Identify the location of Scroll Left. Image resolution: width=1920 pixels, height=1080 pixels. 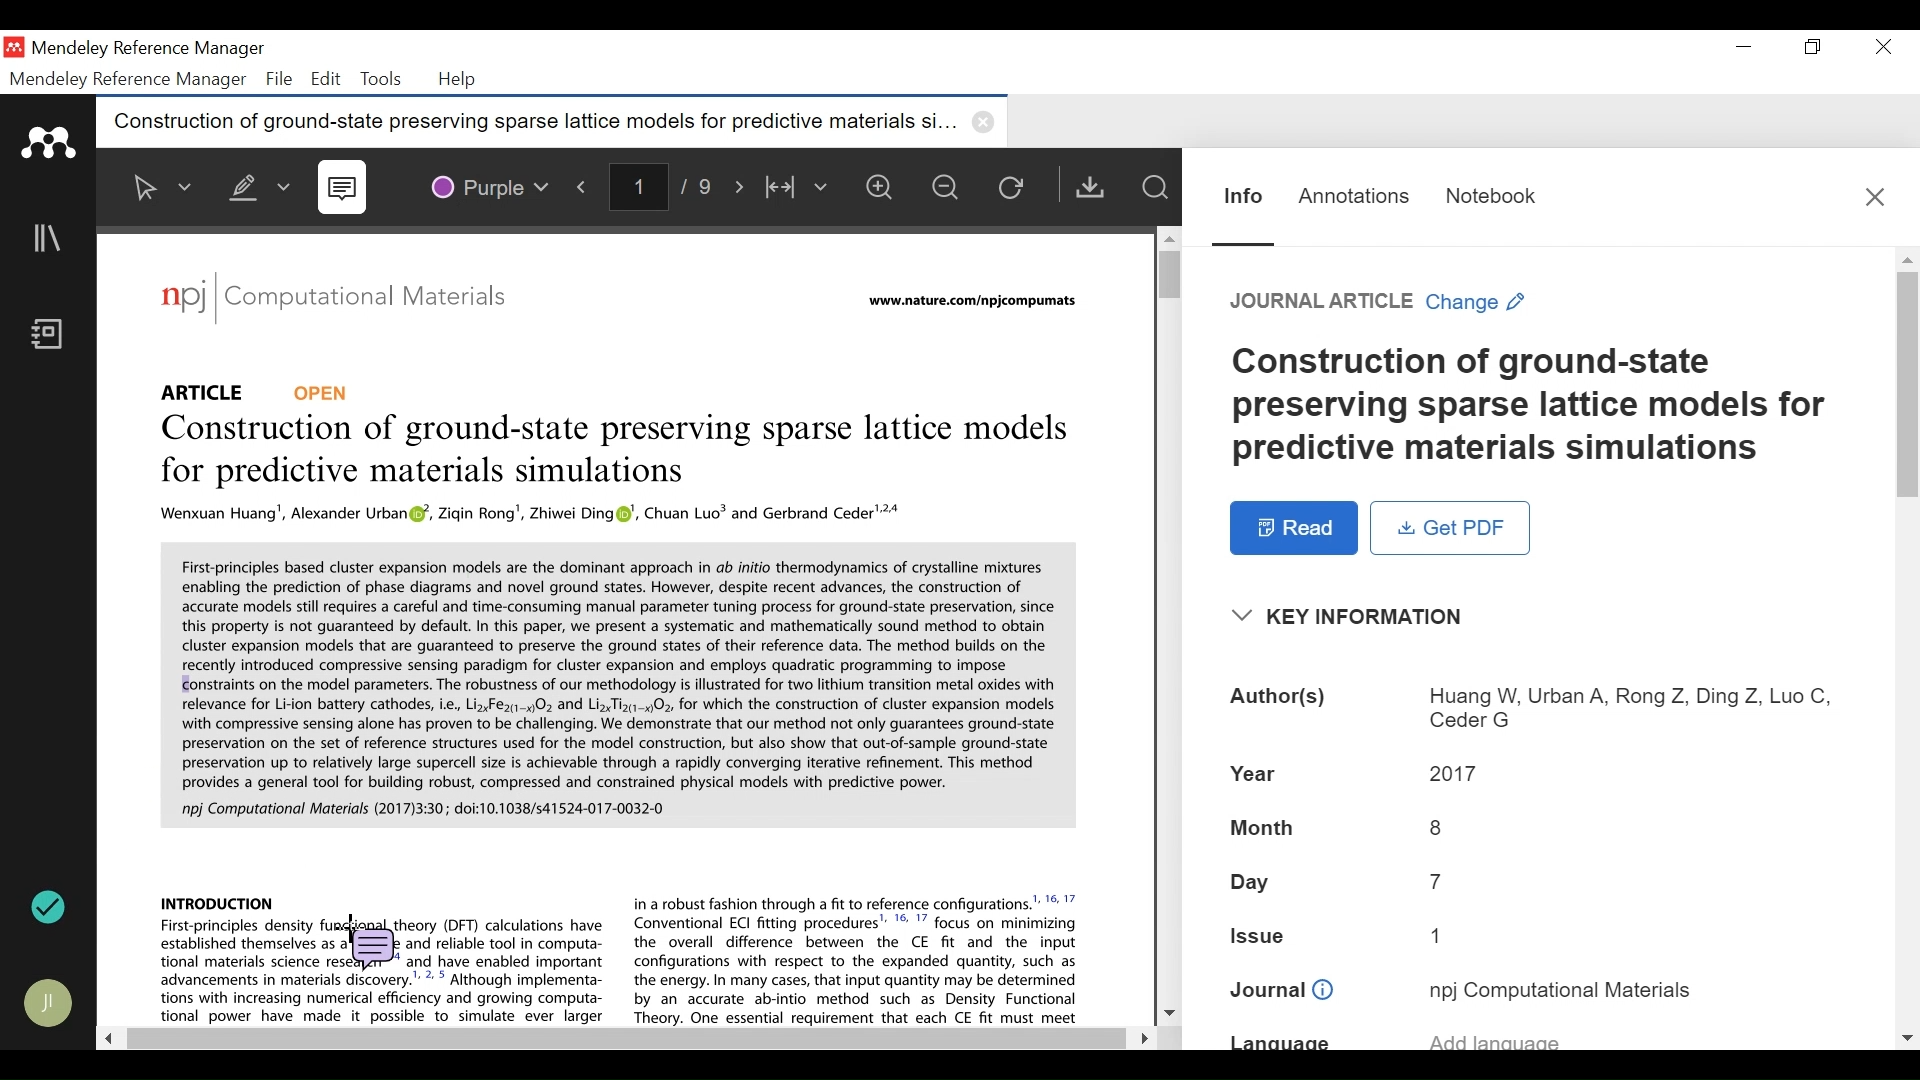
(110, 1040).